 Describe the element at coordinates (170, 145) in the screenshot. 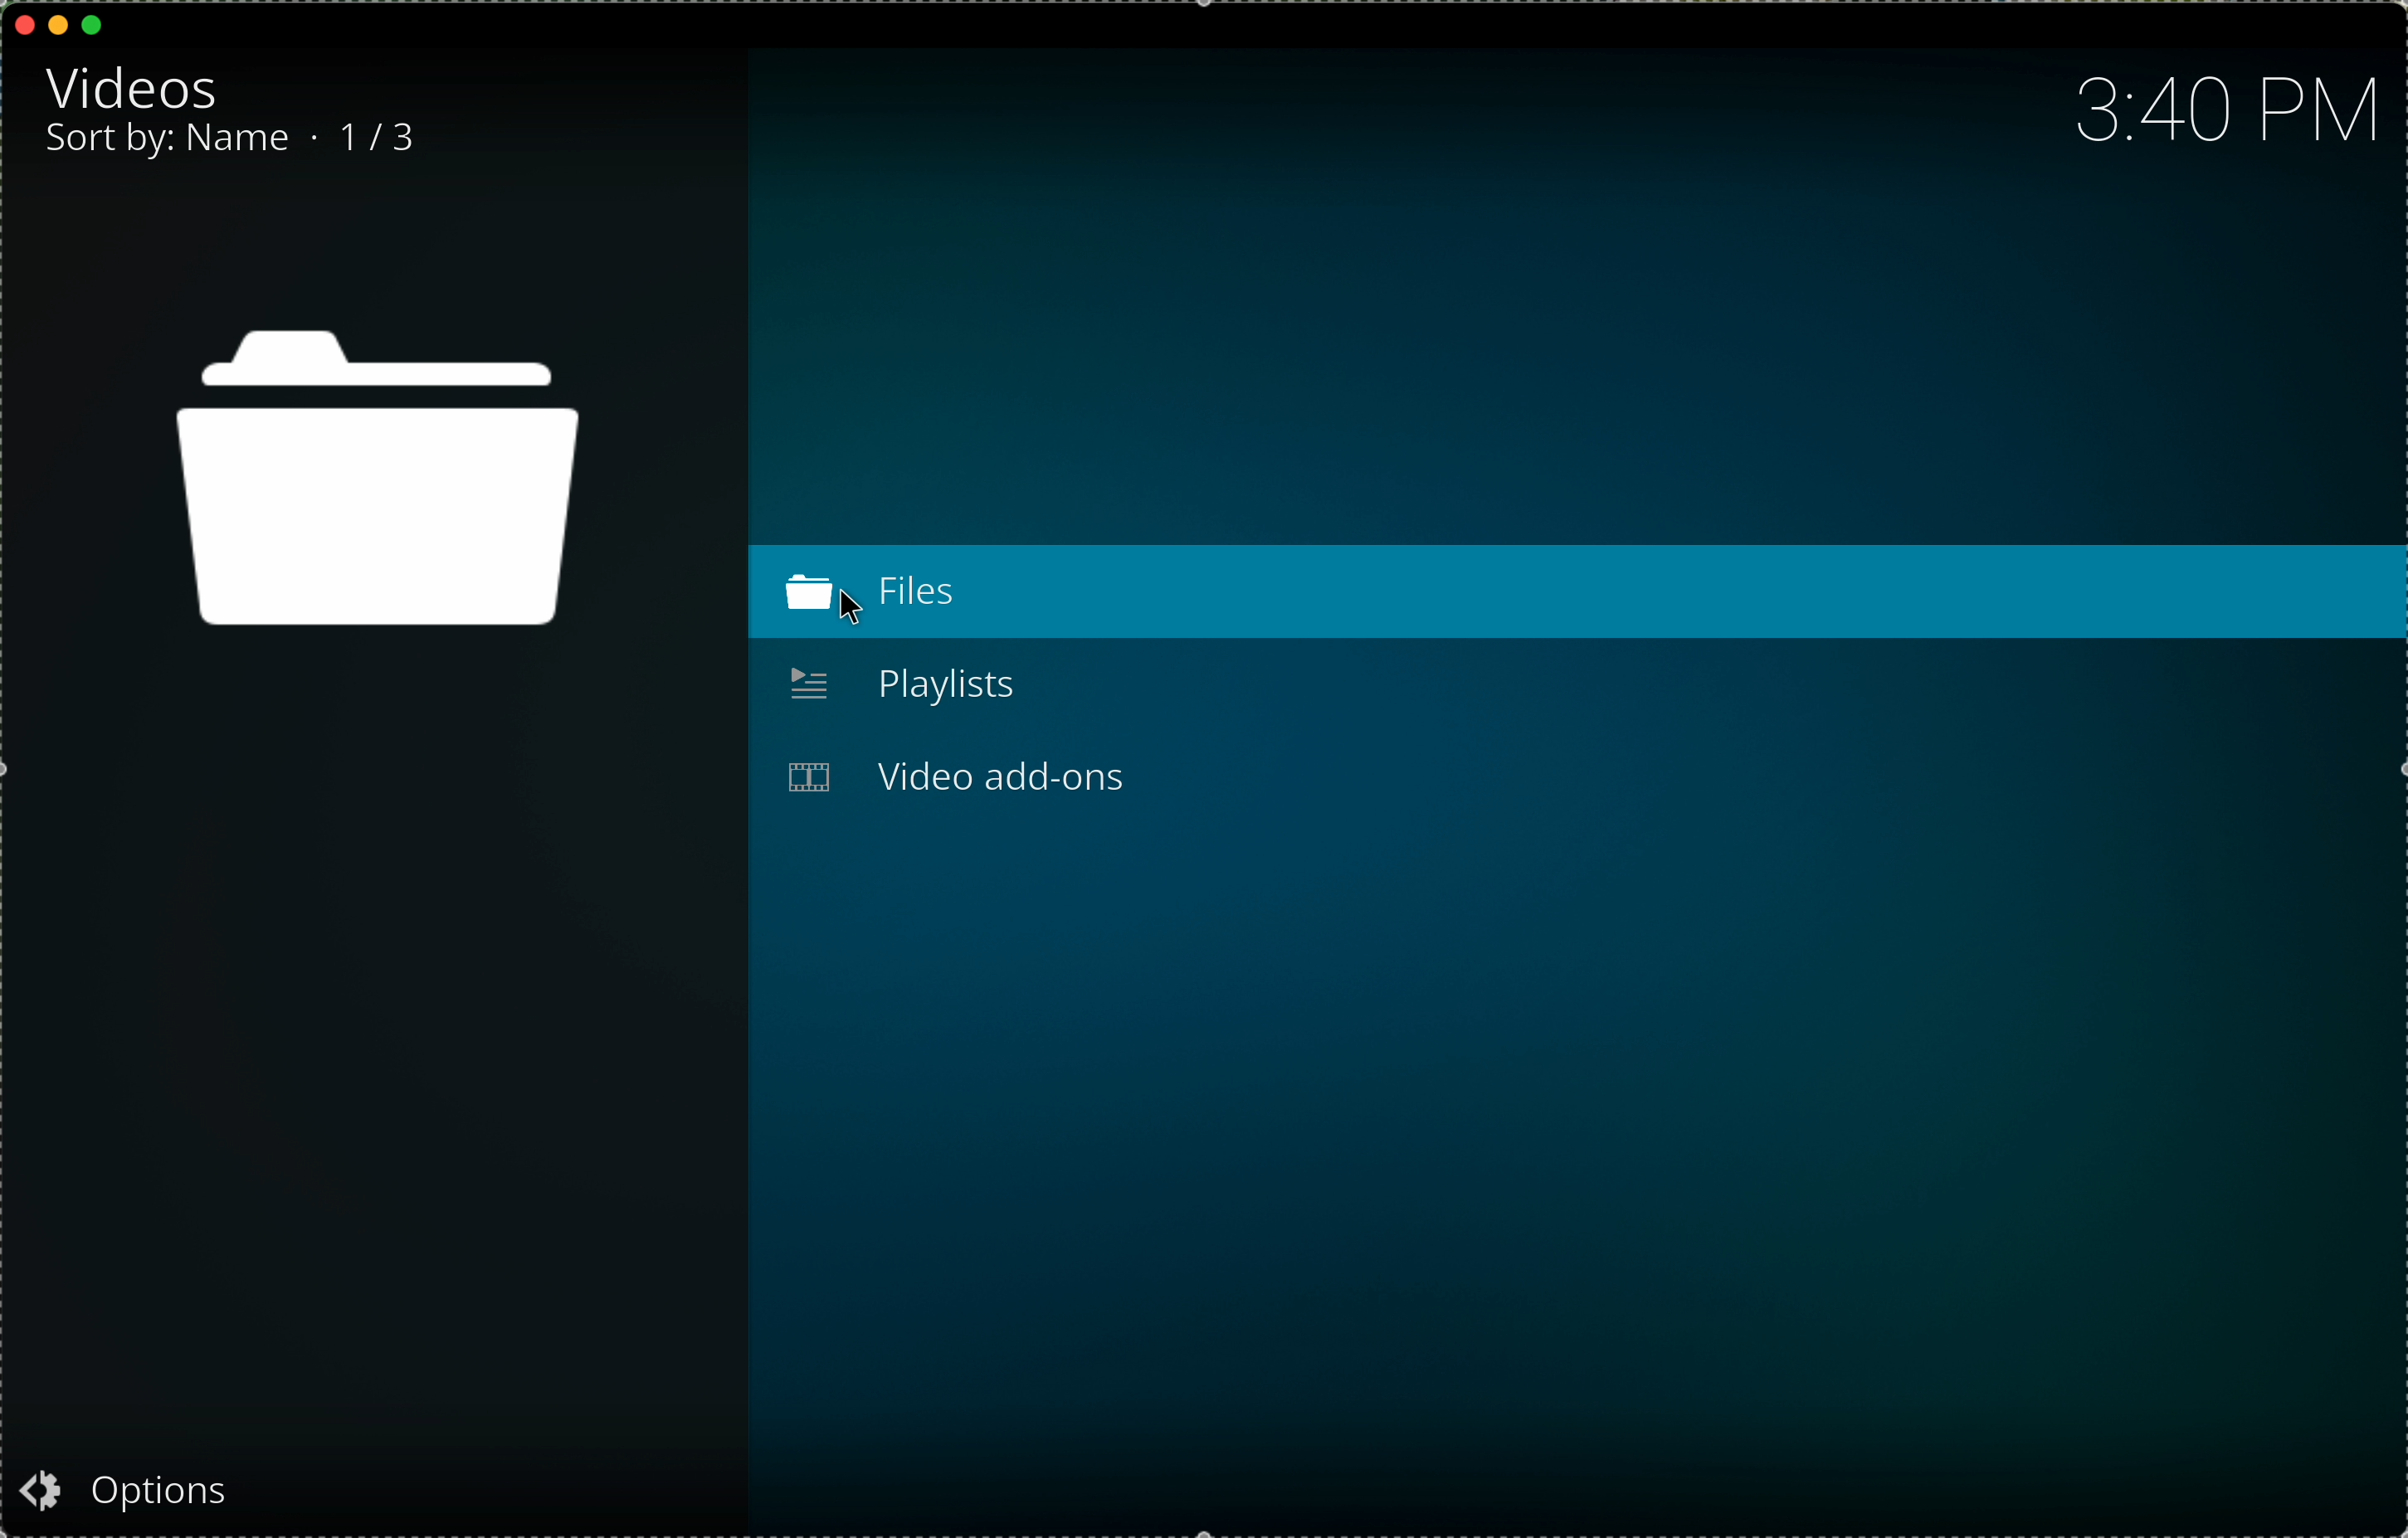

I see `sort by: name` at that location.